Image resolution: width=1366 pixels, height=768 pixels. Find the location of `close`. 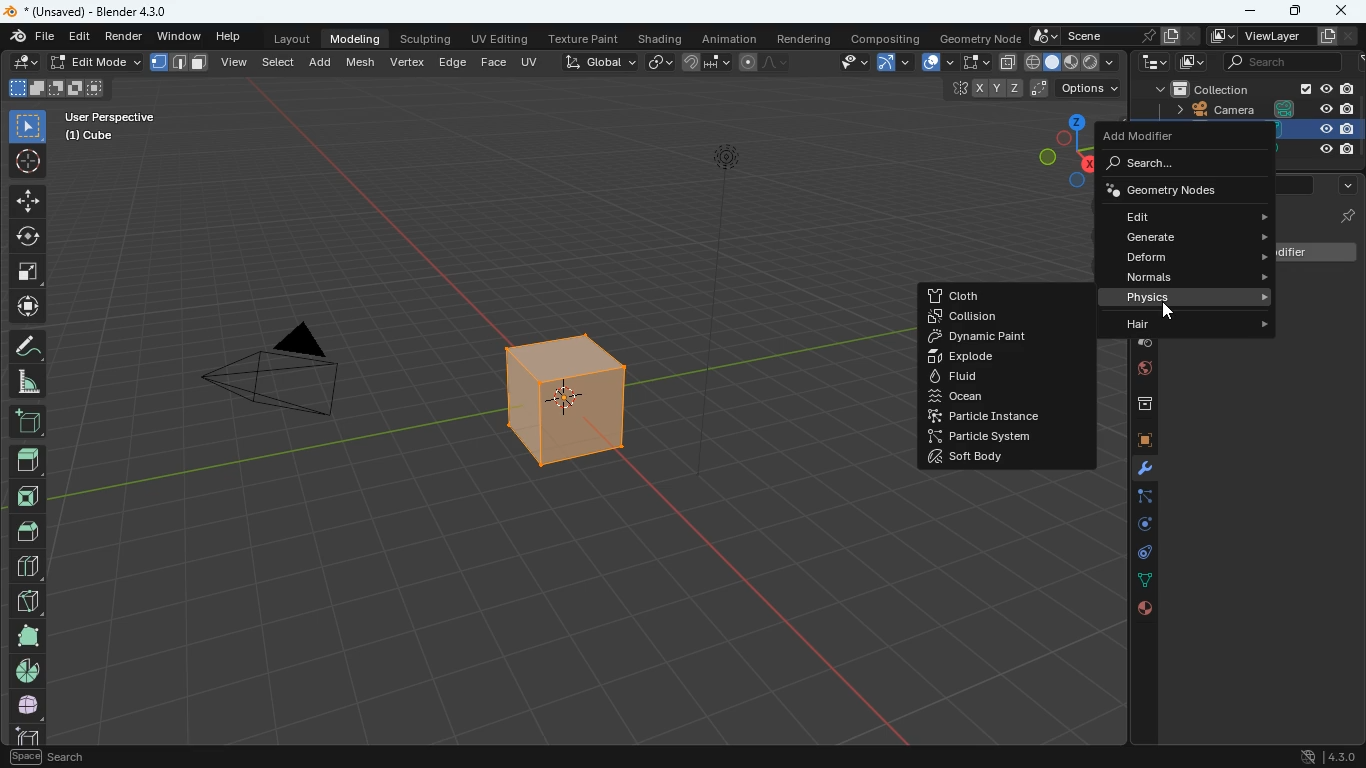

close is located at coordinates (1342, 9).